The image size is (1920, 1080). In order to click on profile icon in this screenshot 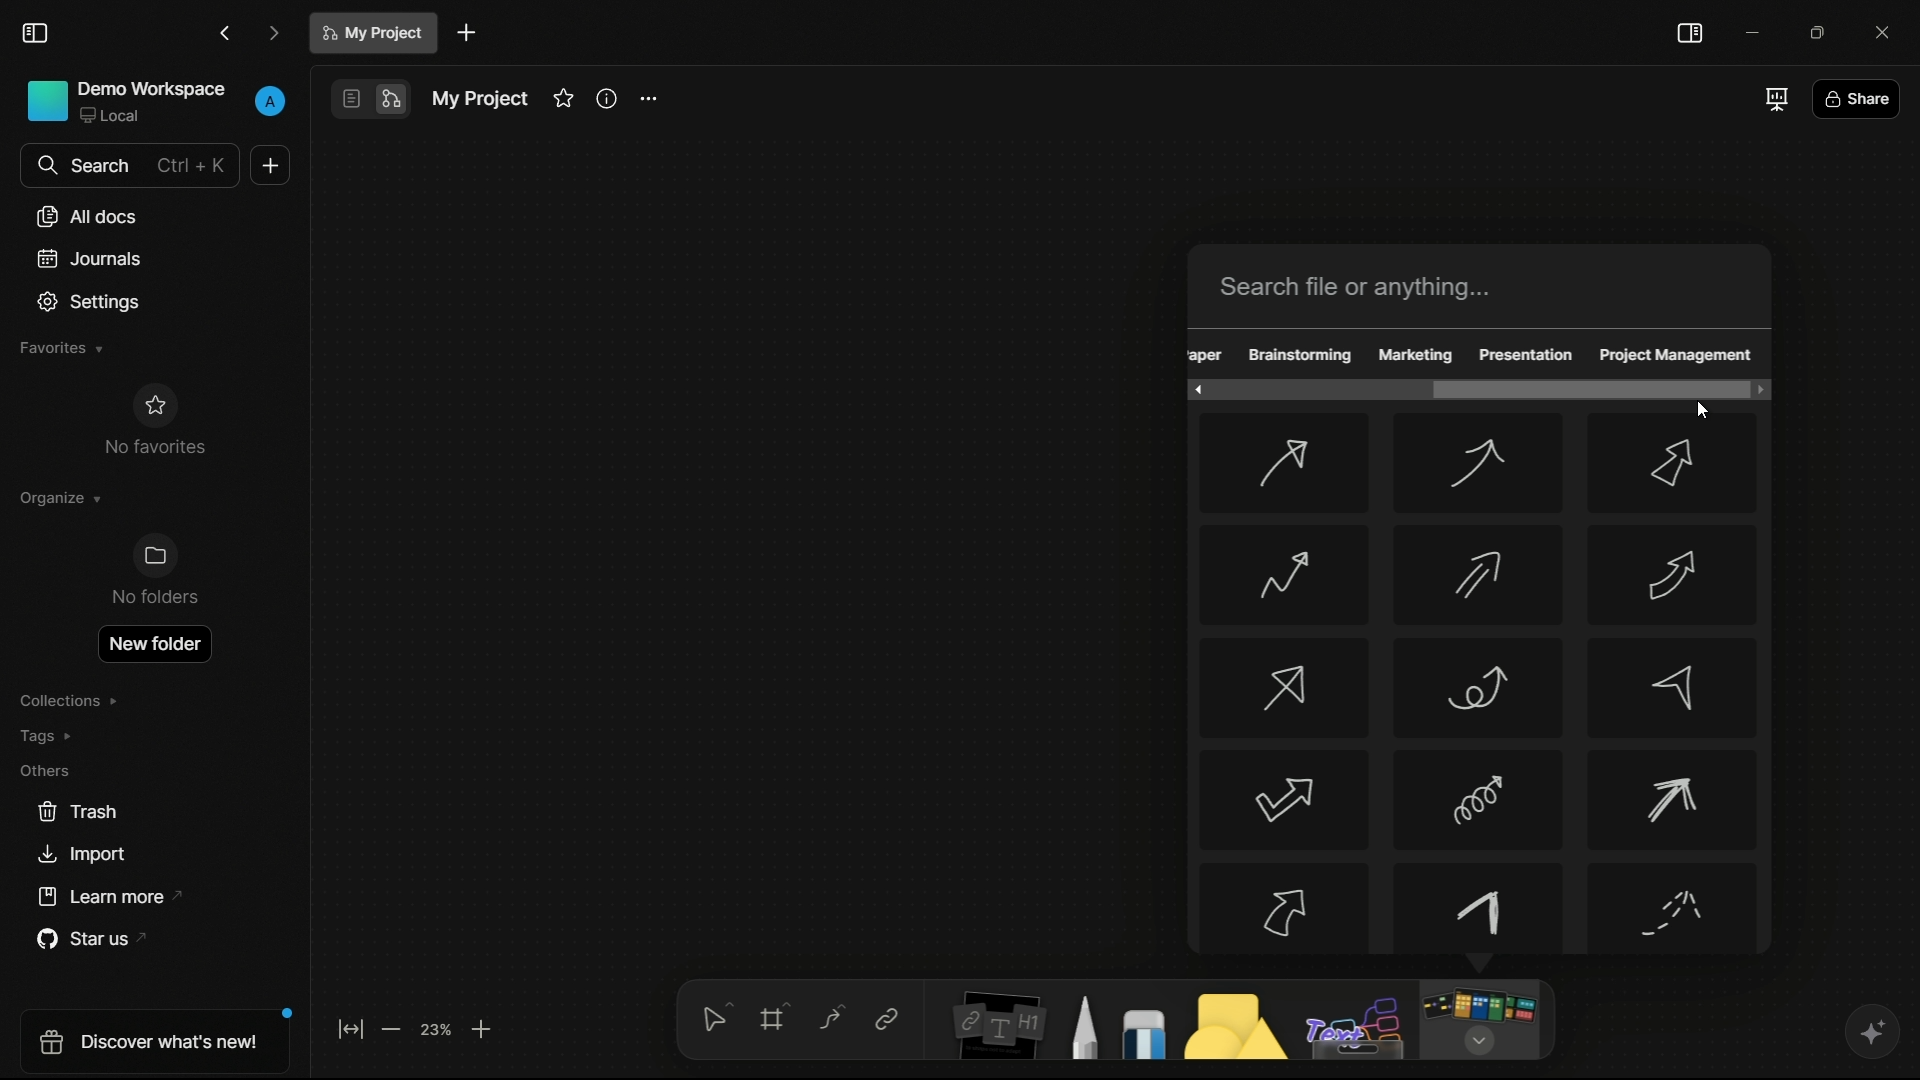, I will do `click(272, 98)`.